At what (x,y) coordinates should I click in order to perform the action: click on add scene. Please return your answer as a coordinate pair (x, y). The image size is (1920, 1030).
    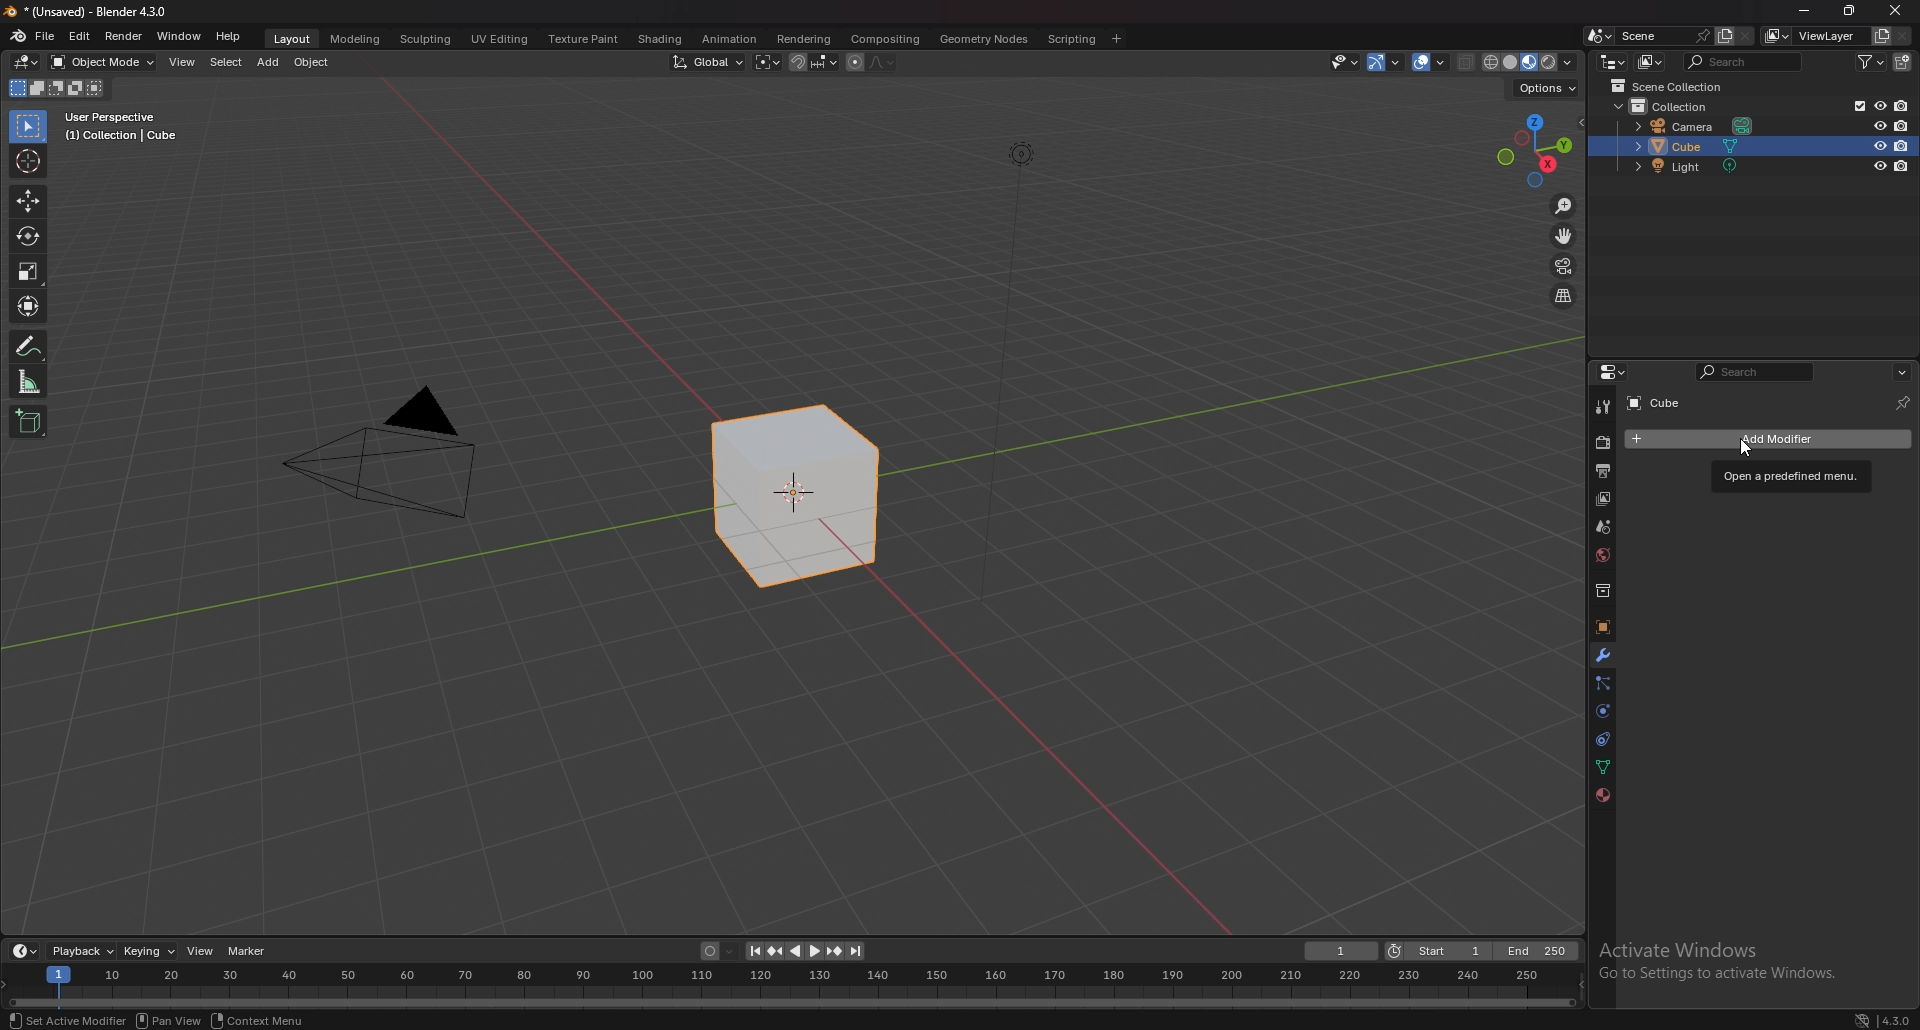
    Looking at the image, I should click on (1723, 35).